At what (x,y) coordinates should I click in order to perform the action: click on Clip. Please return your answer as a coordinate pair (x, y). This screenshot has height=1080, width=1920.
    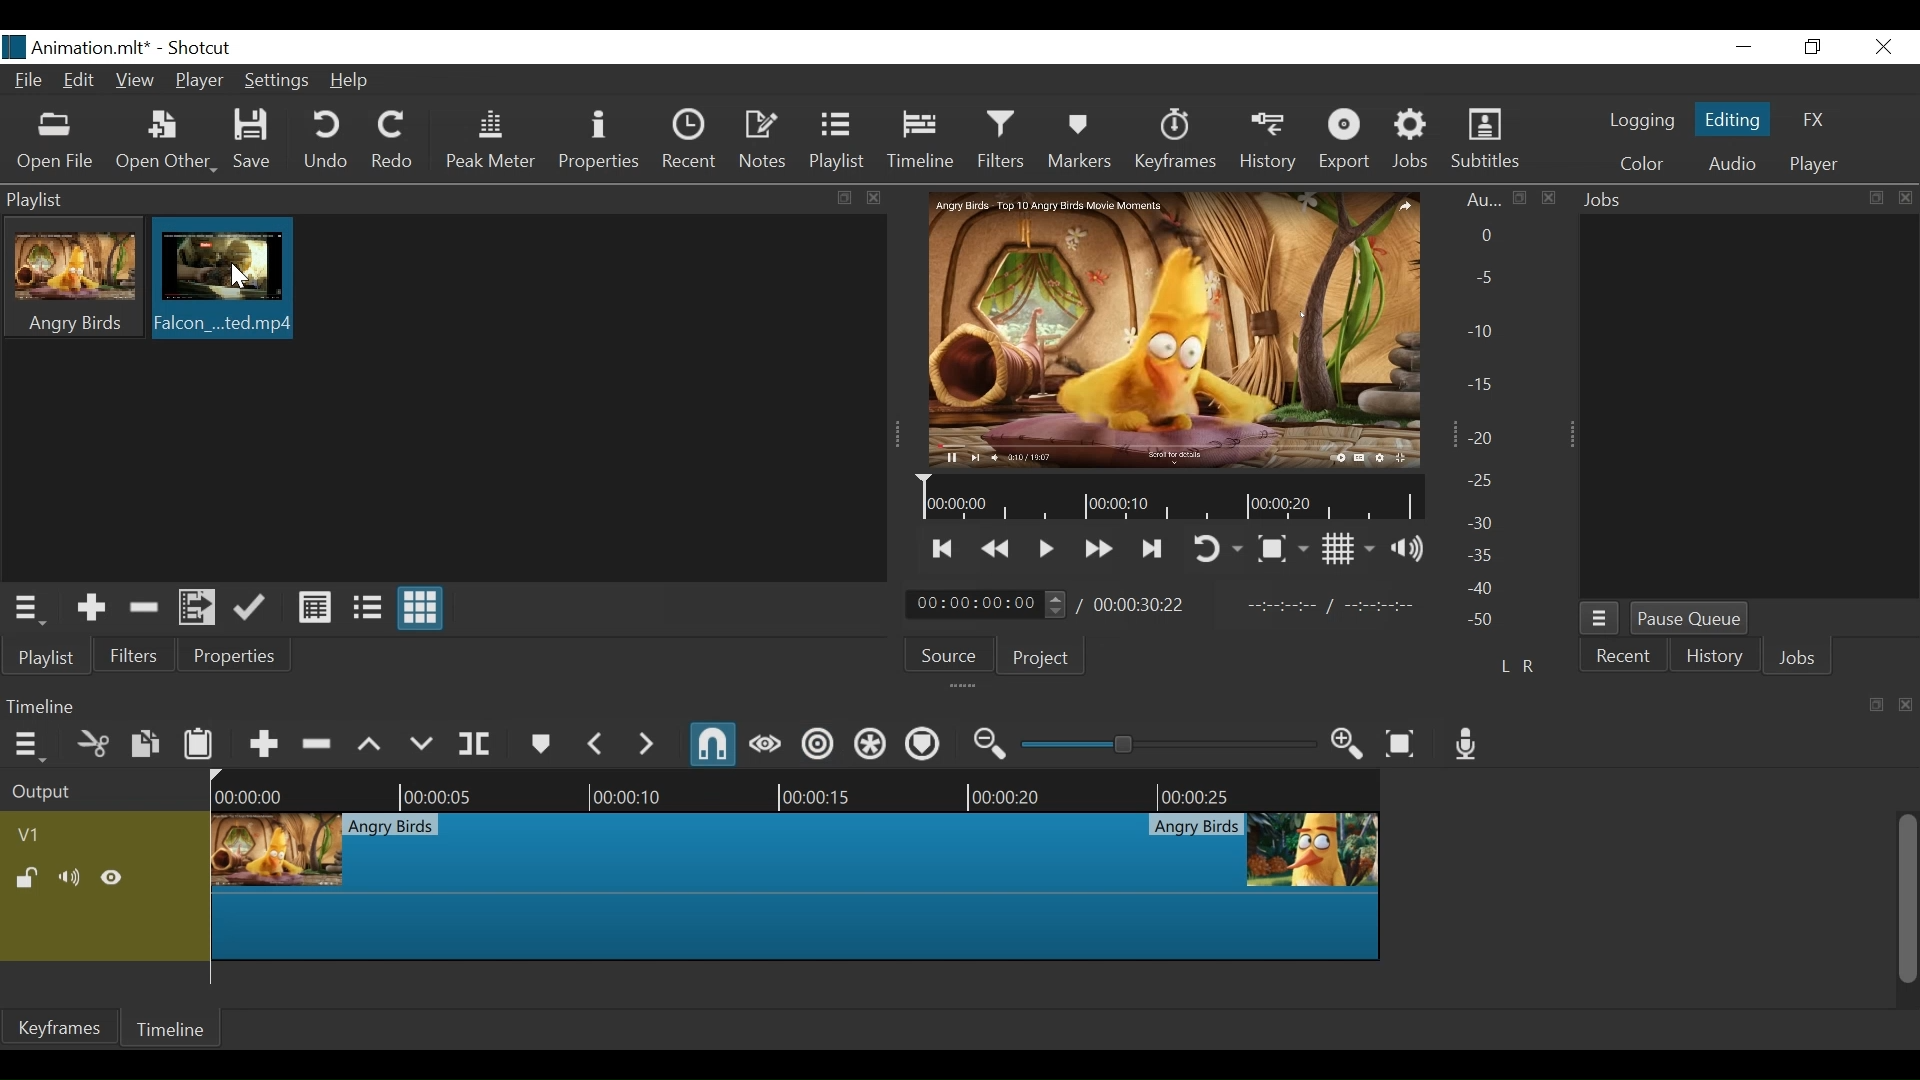
    Looking at the image, I should click on (224, 279).